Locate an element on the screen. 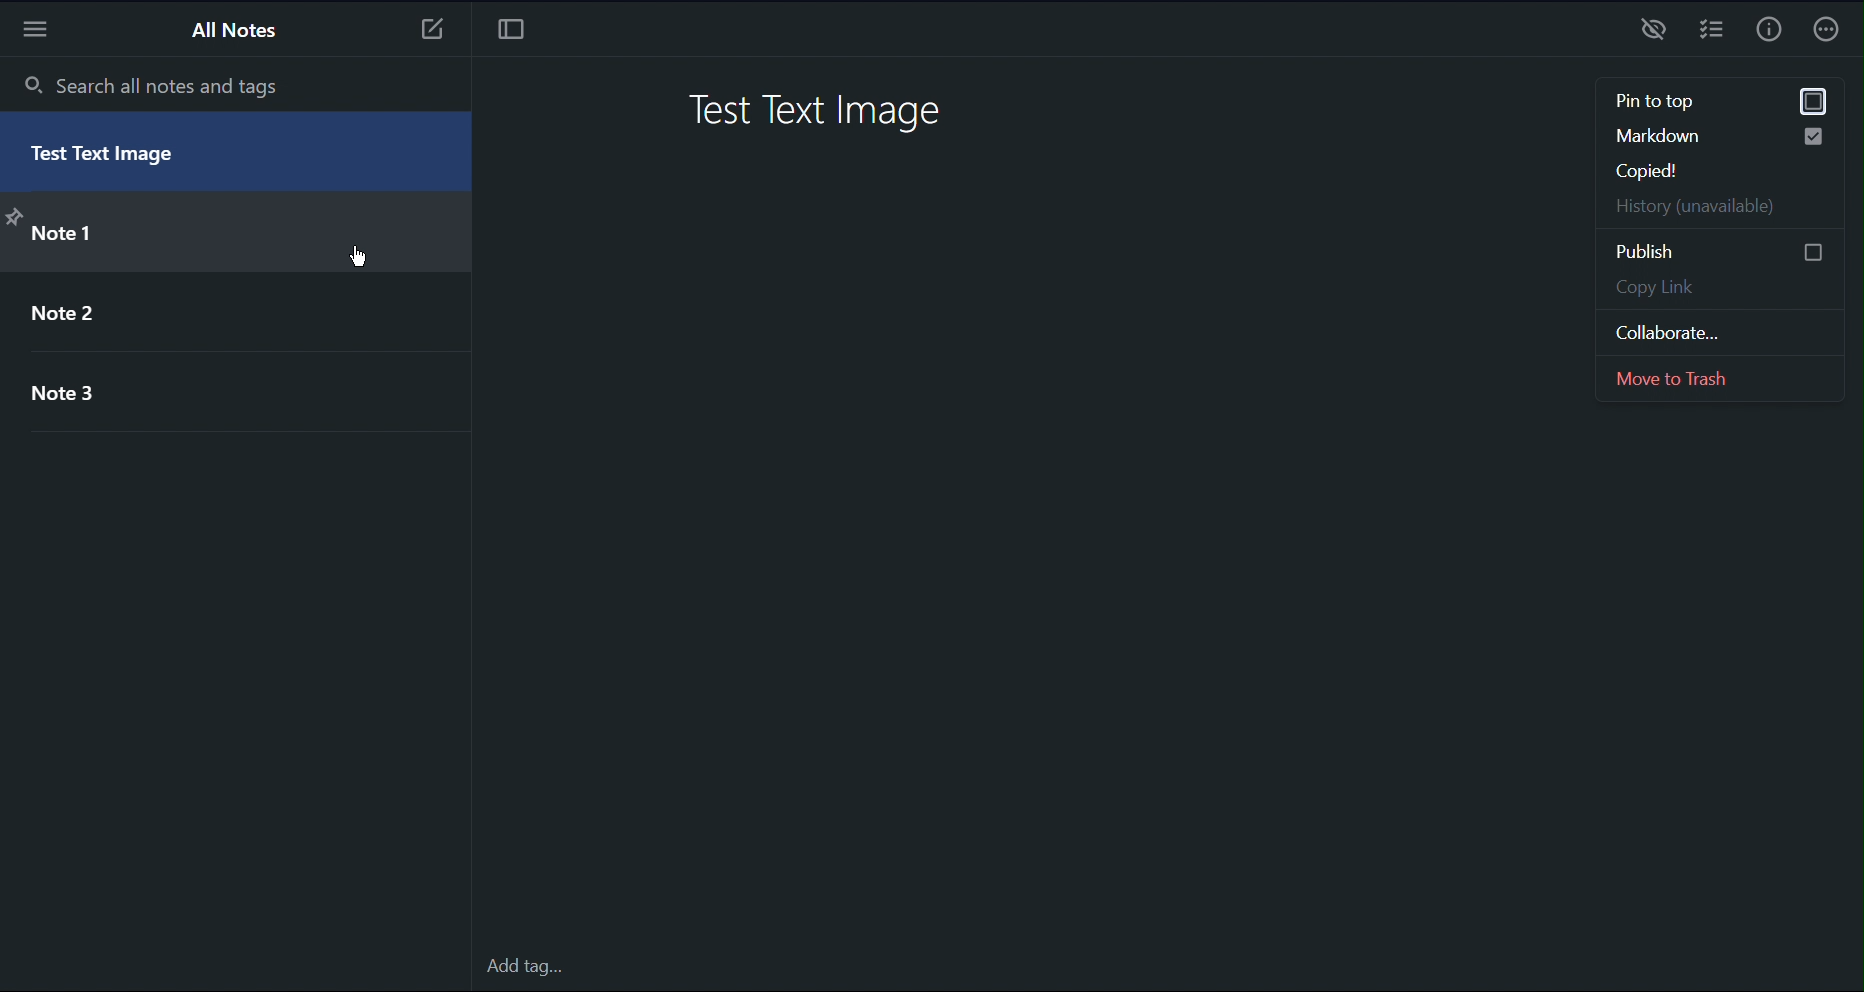  Search all notes and tags is located at coordinates (152, 84).